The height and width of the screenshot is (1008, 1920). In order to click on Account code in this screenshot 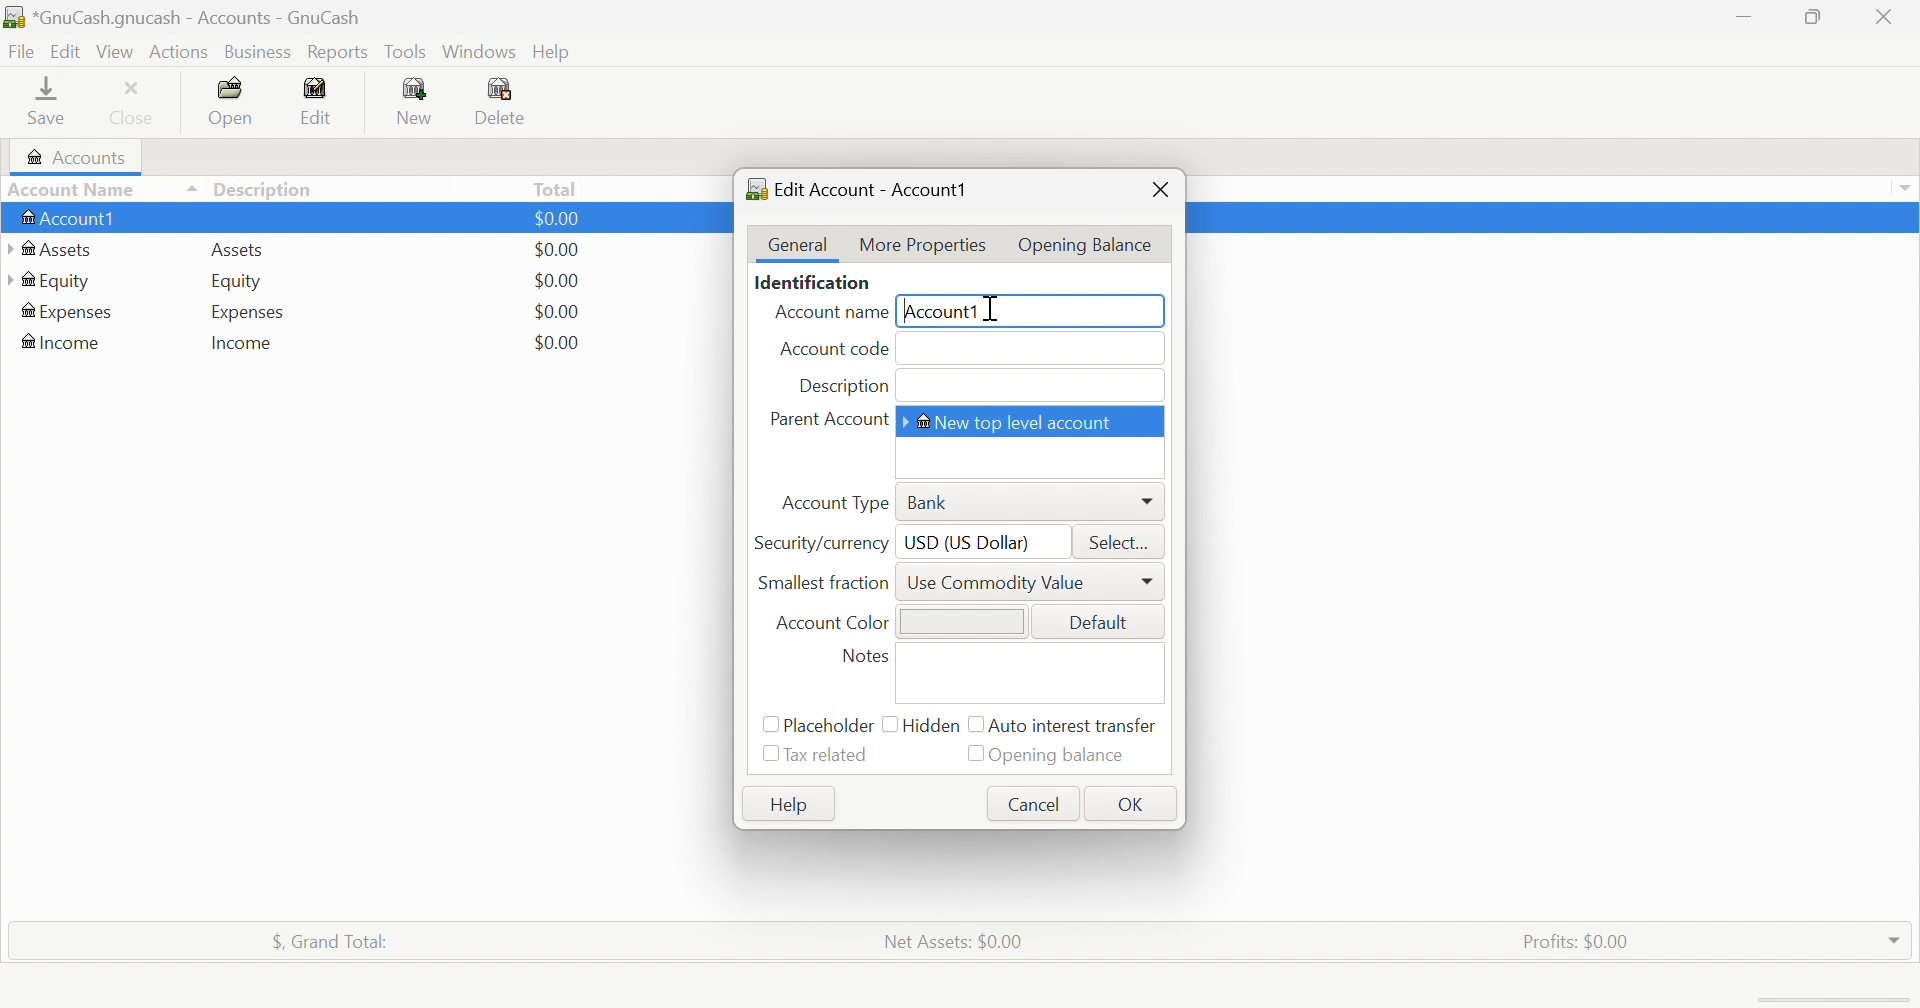, I will do `click(836, 349)`.